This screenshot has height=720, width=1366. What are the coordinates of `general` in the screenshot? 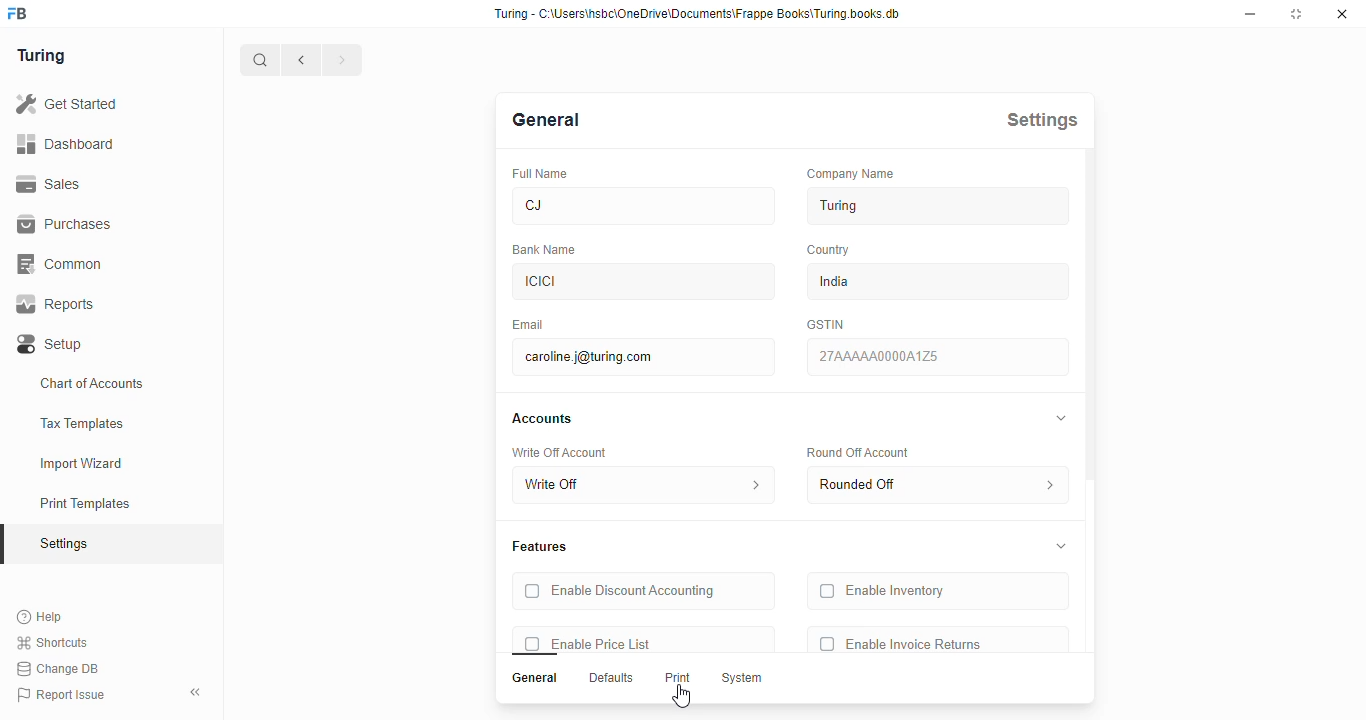 It's located at (546, 121).